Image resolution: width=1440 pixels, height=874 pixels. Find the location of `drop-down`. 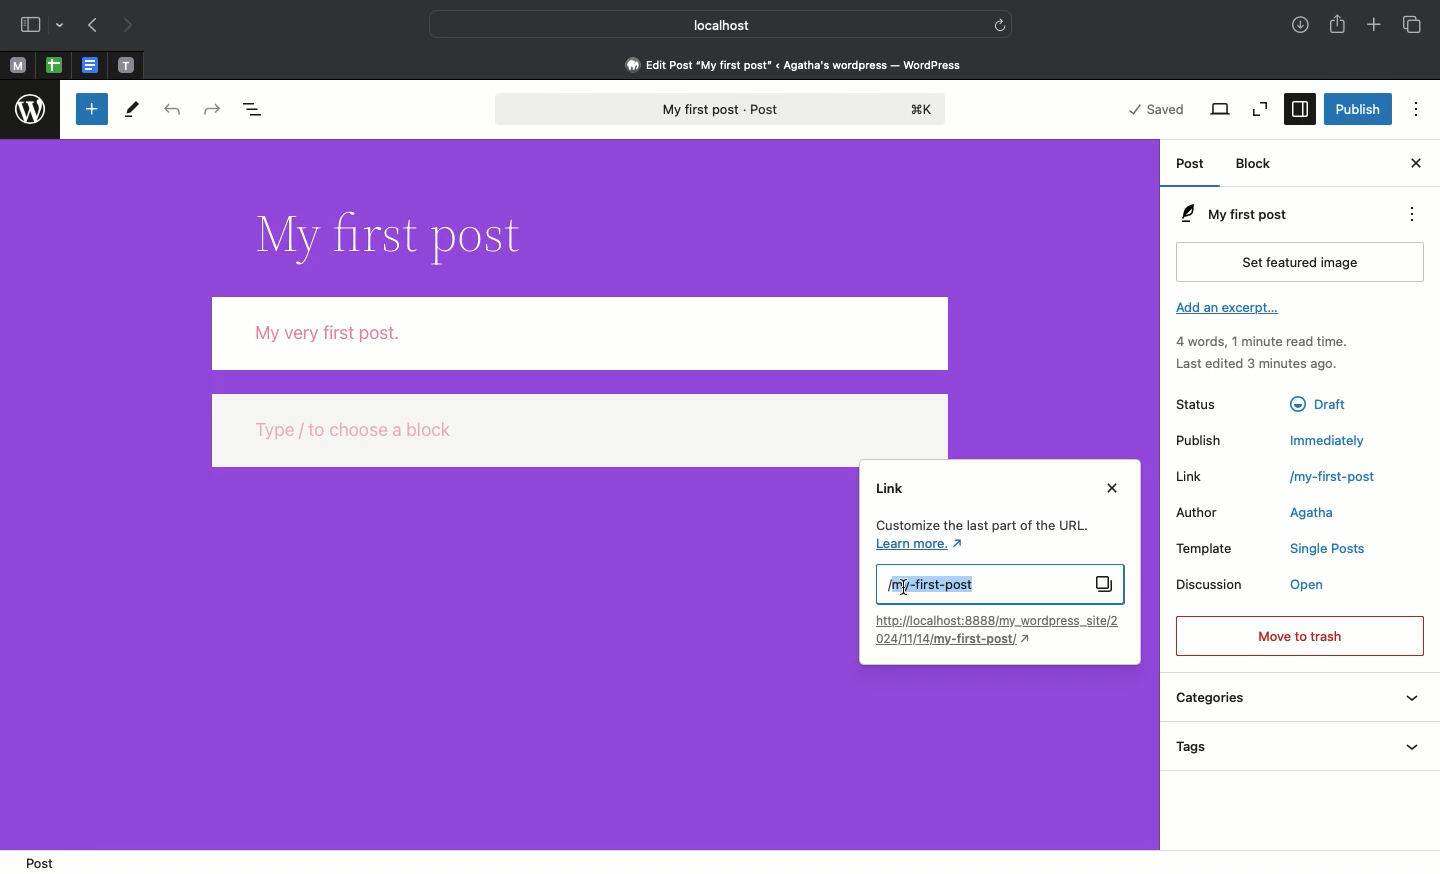

drop-down is located at coordinates (62, 23).